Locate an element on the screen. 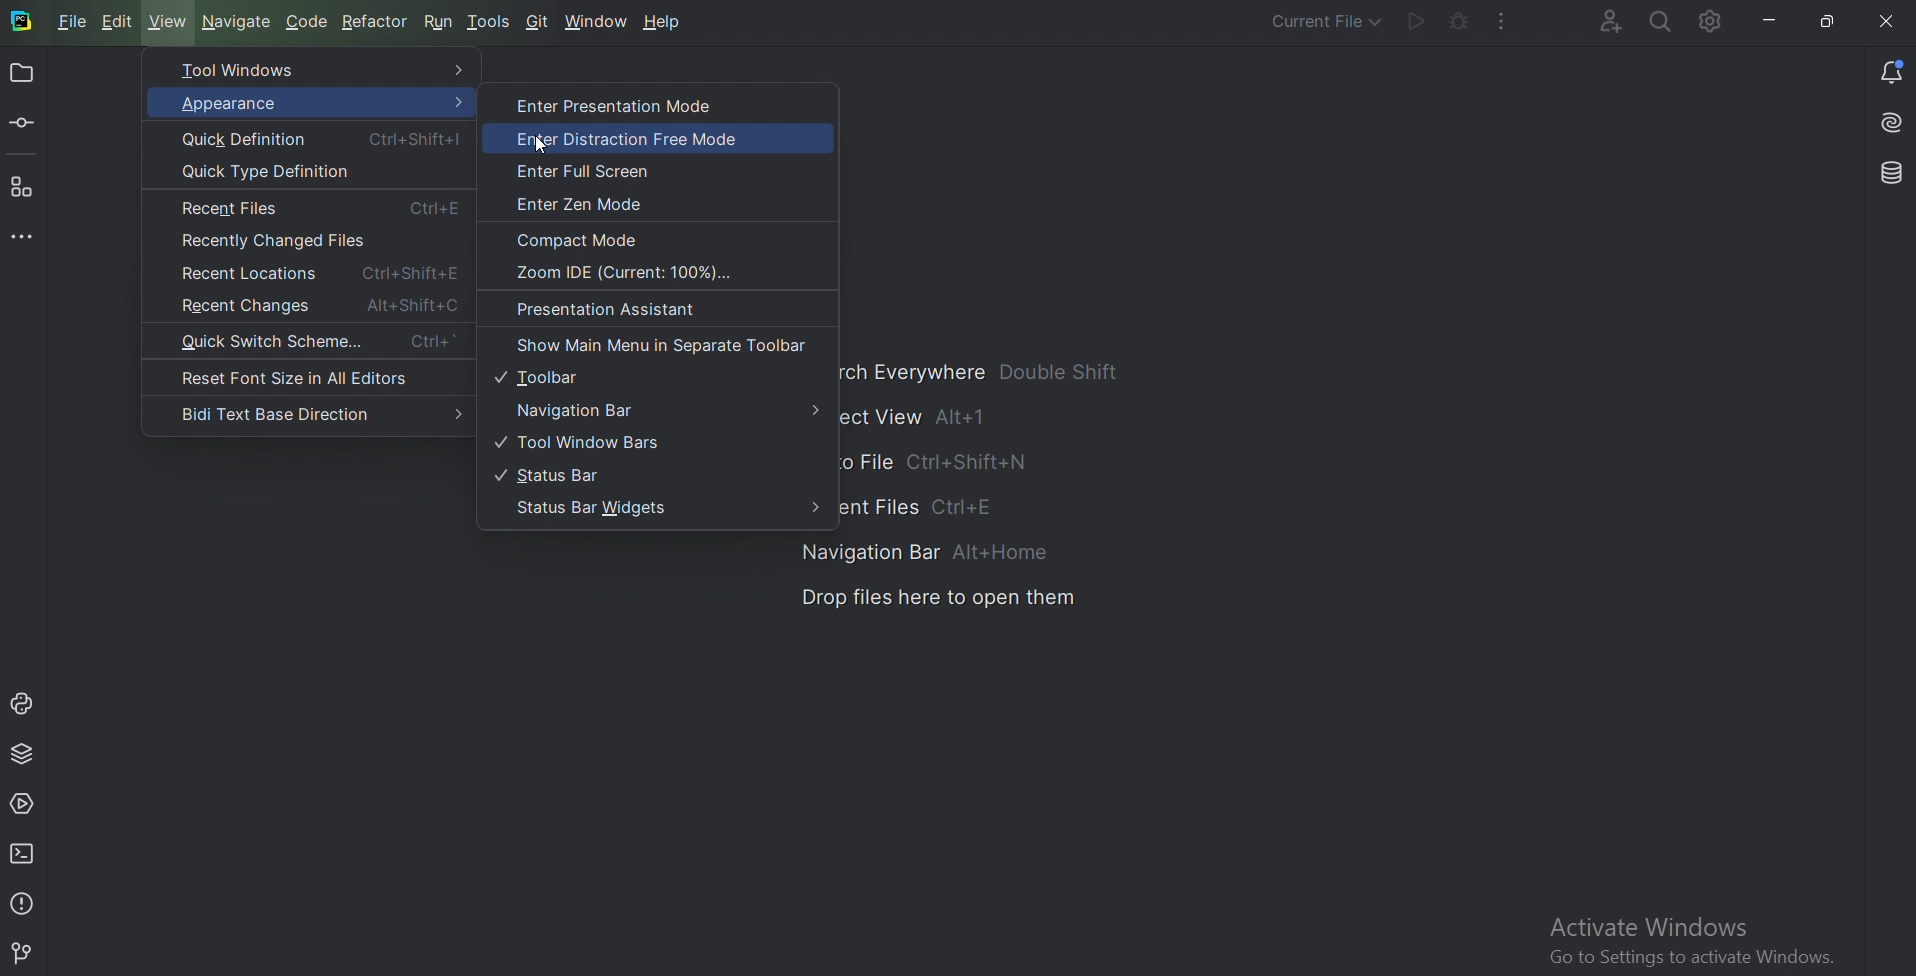 This screenshot has width=1916, height=976. Status Bar Widgets is located at coordinates (668, 509).